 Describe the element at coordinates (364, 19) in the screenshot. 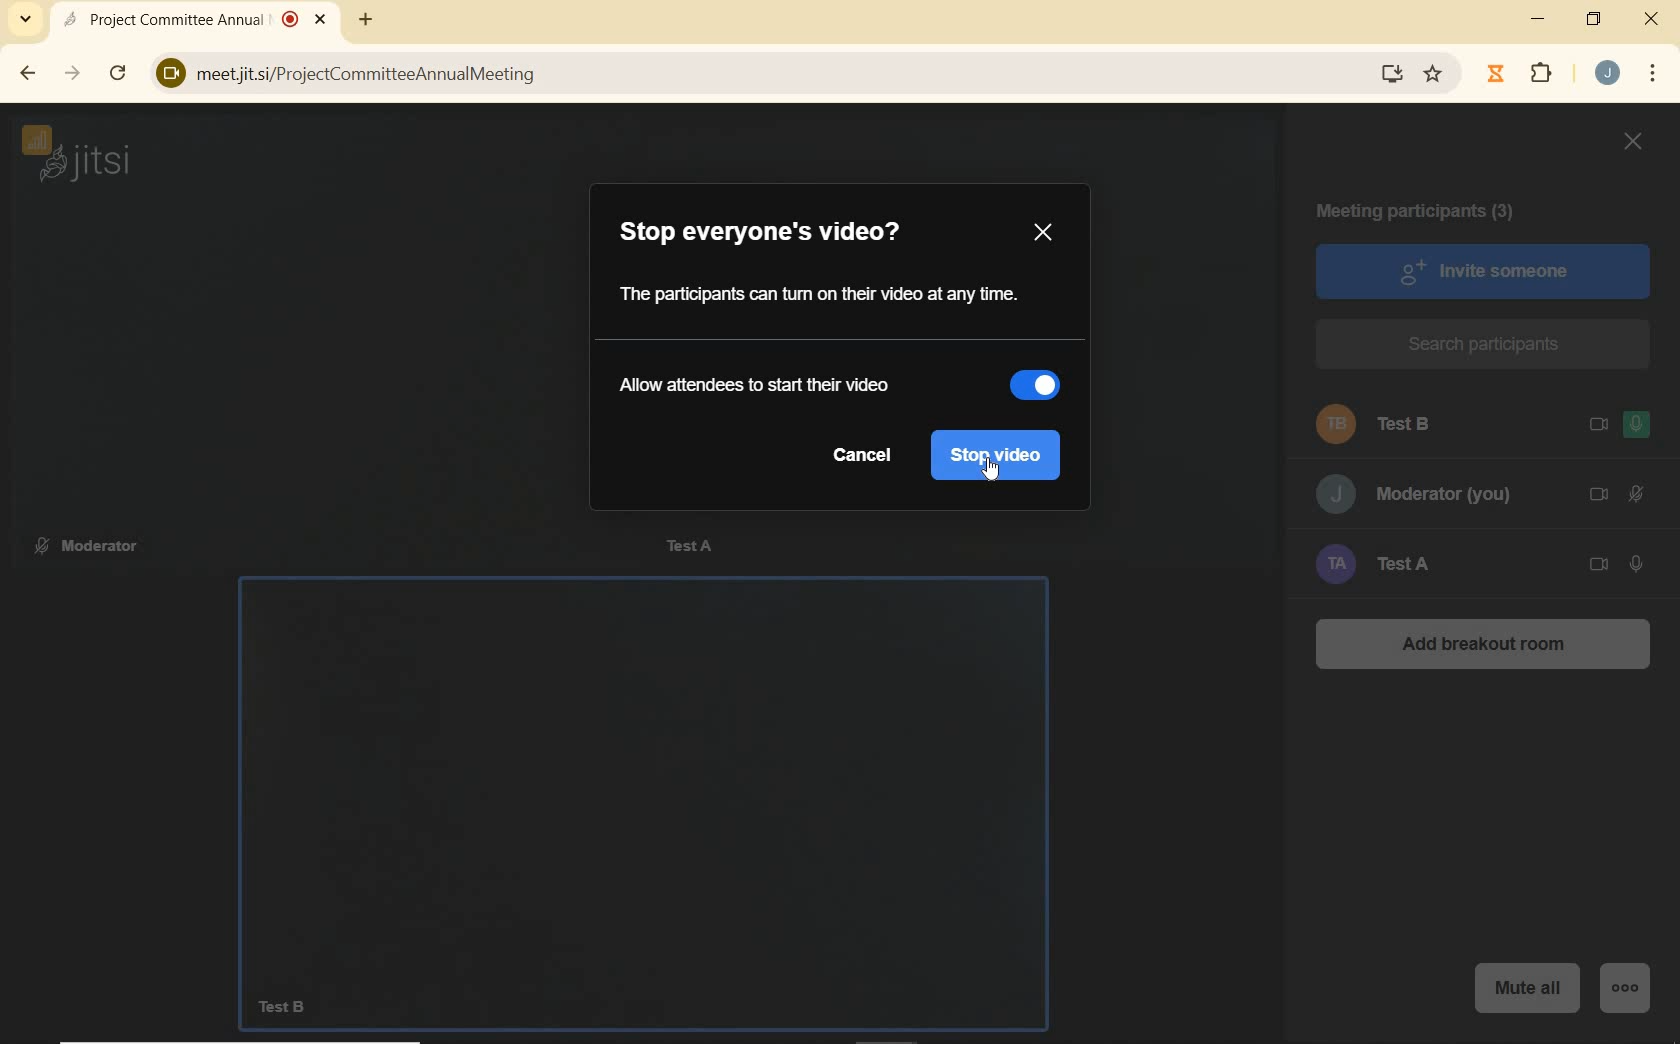

I see `ADD NEW TAB` at that location.